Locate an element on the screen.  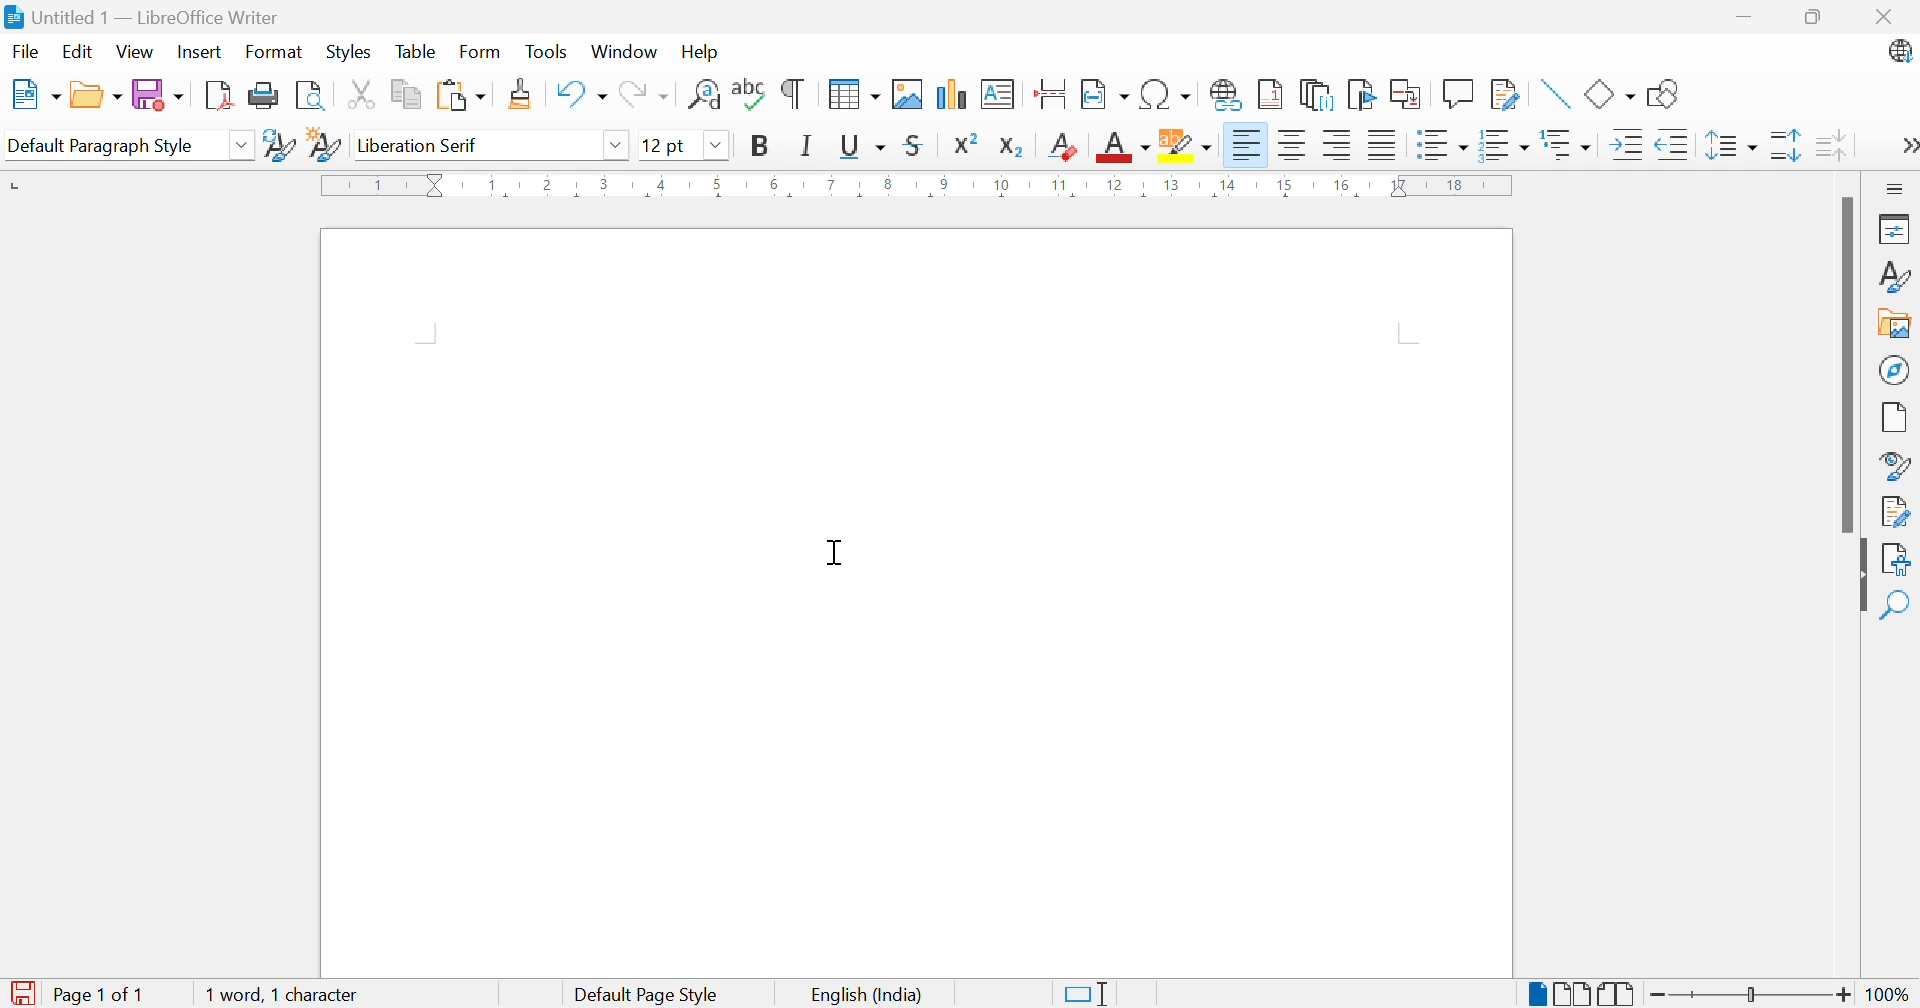
Show track changes functions is located at coordinates (1501, 92).